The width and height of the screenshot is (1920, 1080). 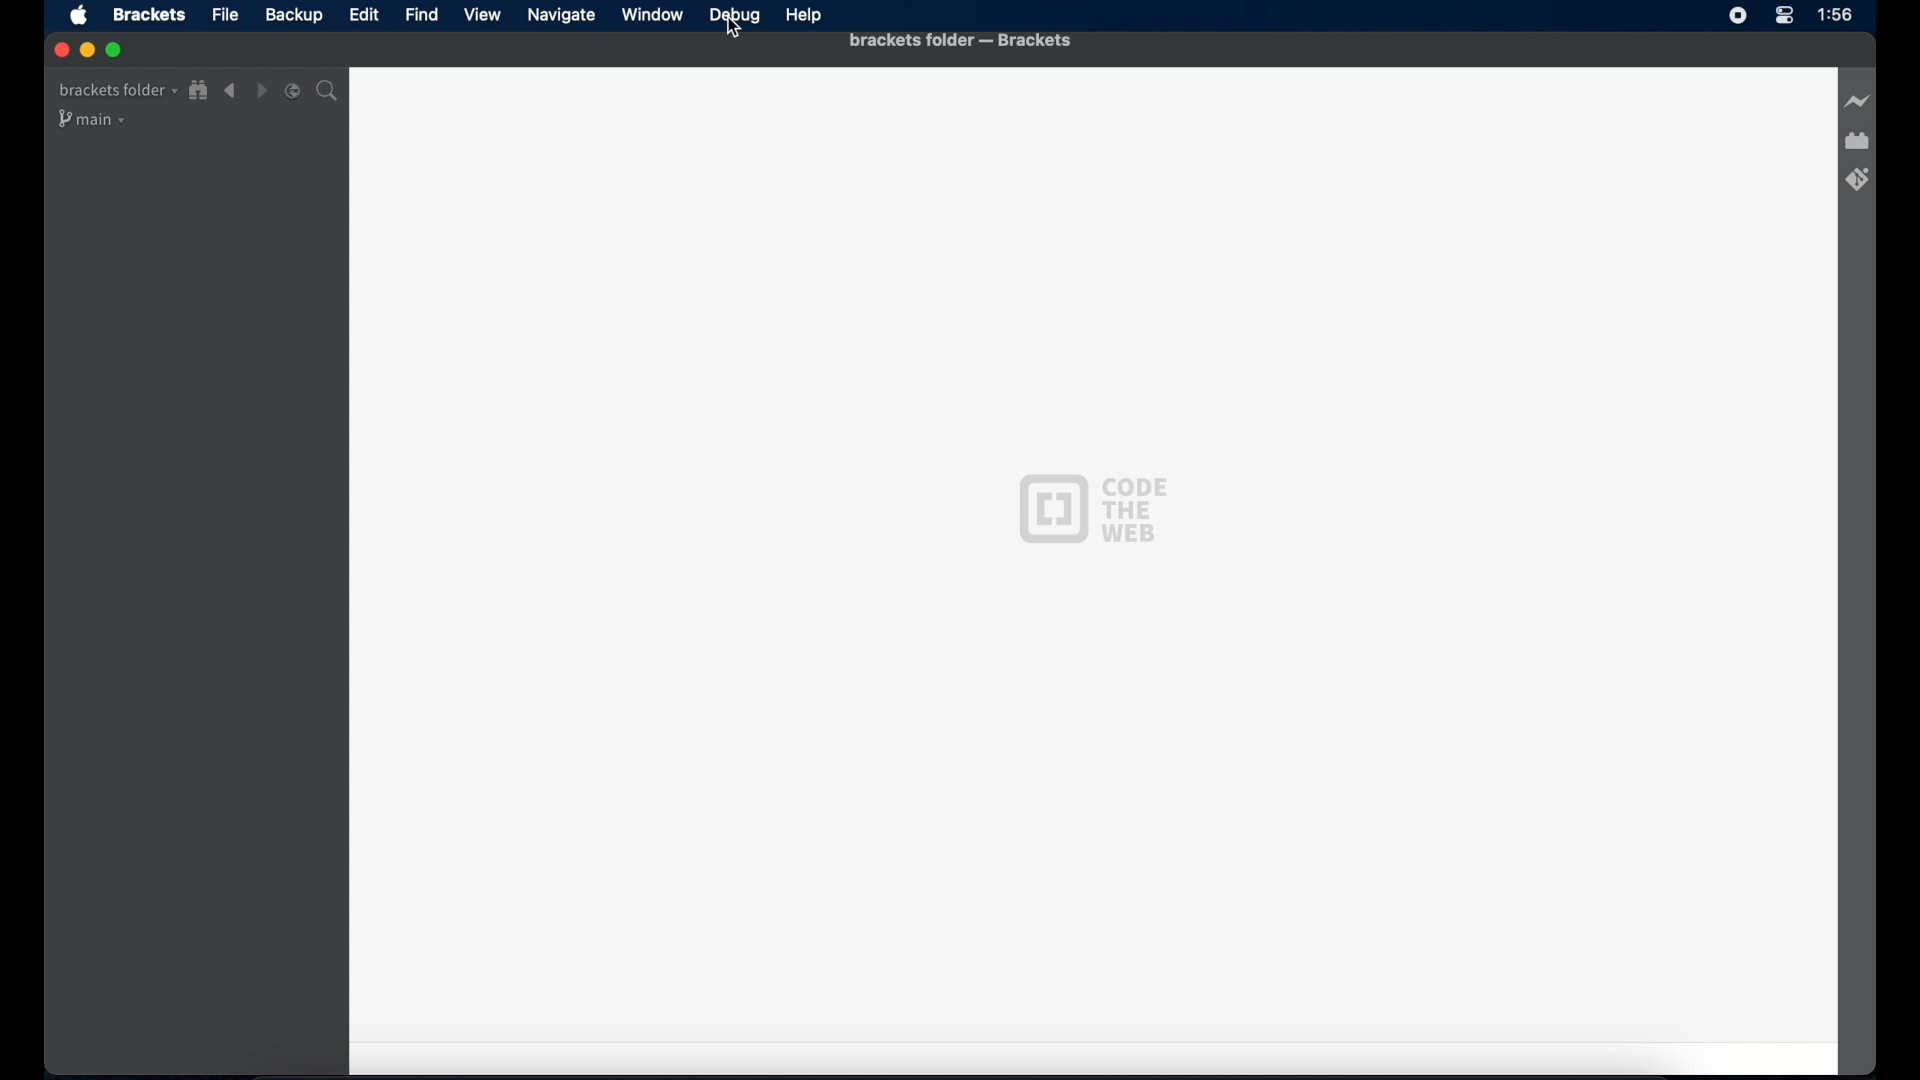 I want to click on search icon, so click(x=330, y=92).